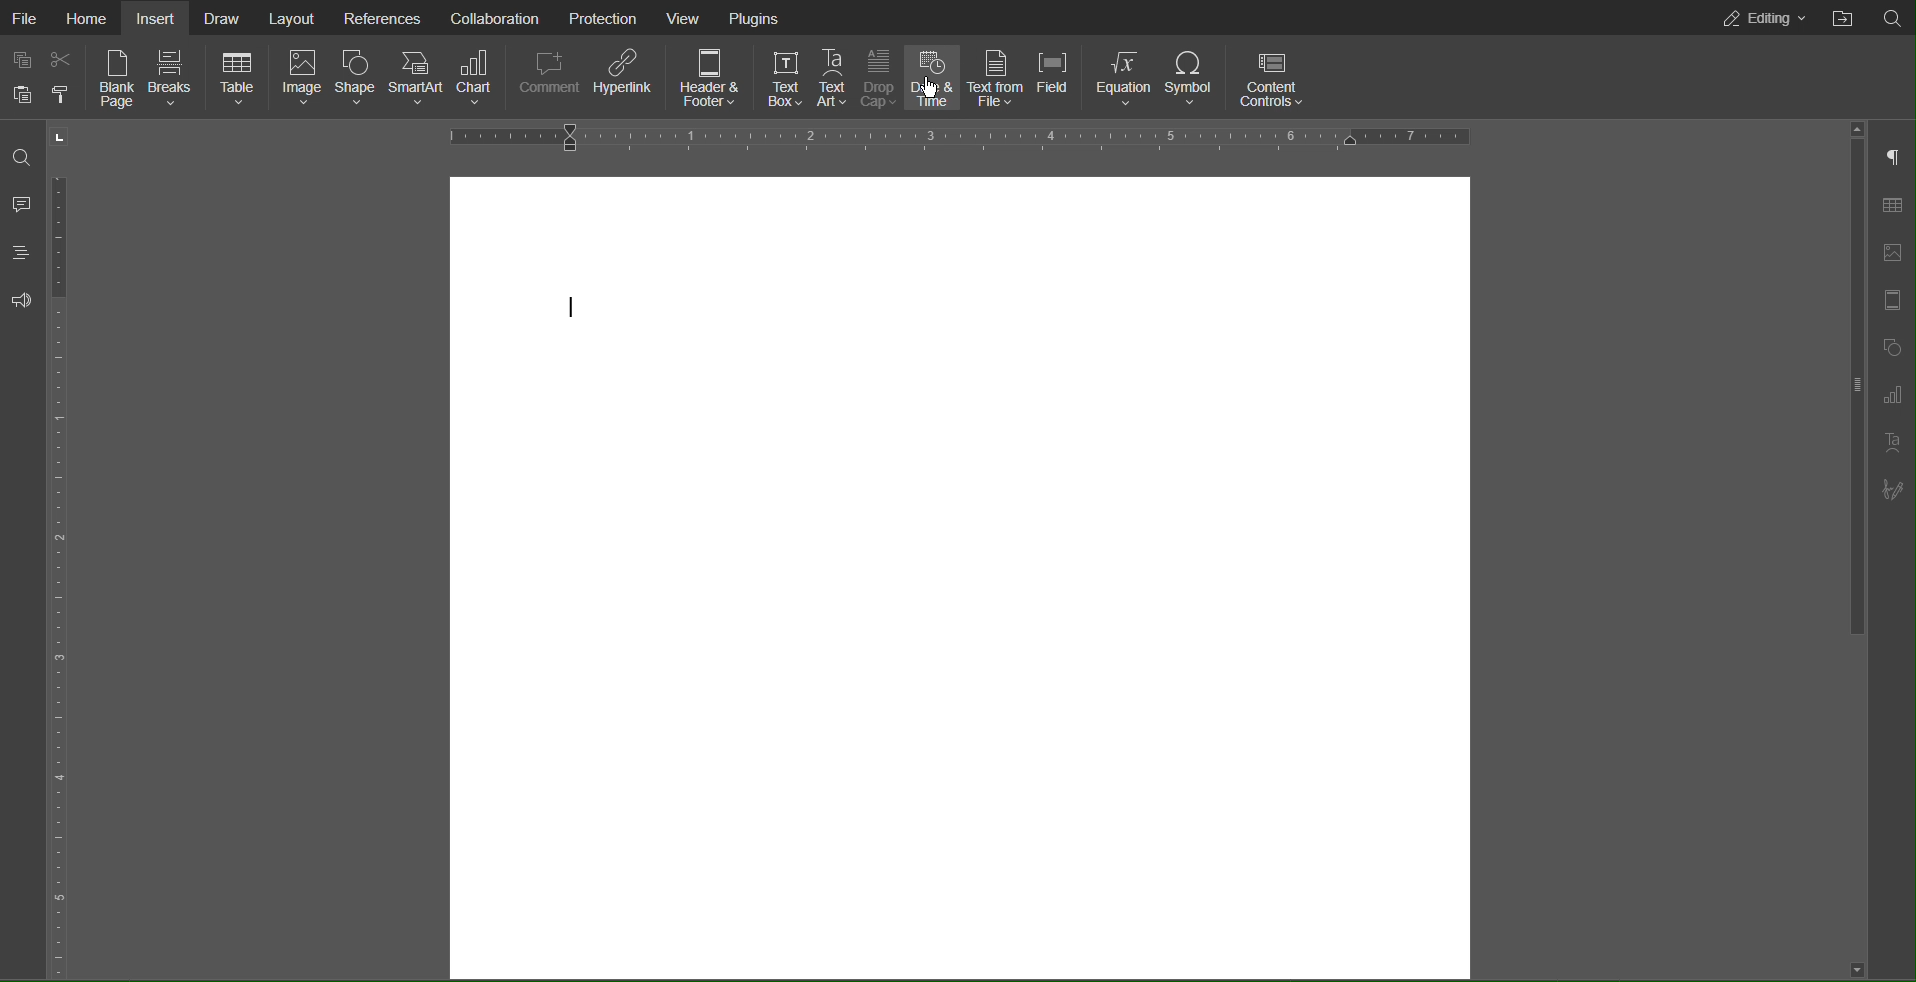 The image size is (1916, 982). Describe the element at coordinates (23, 62) in the screenshot. I see `Copy` at that location.